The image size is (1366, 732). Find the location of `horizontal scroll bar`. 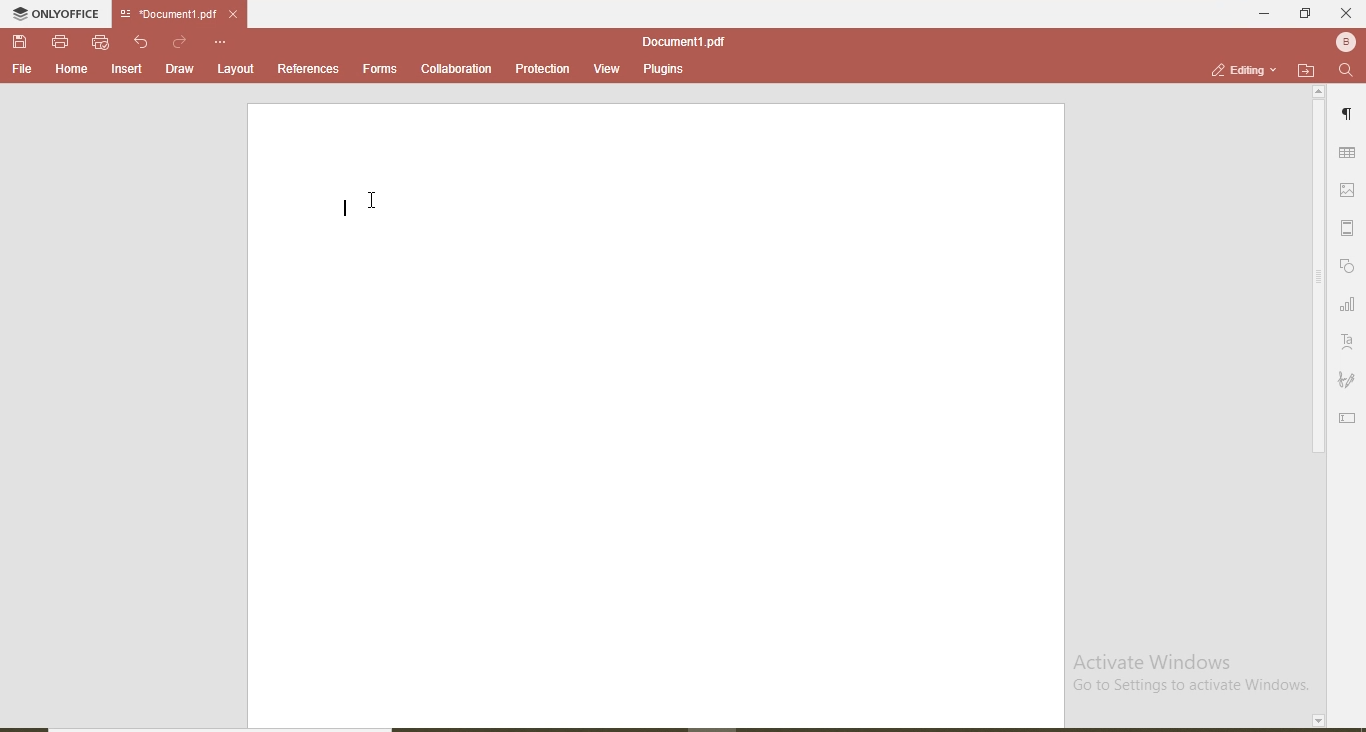

horizontal scroll bar is located at coordinates (235, 726).